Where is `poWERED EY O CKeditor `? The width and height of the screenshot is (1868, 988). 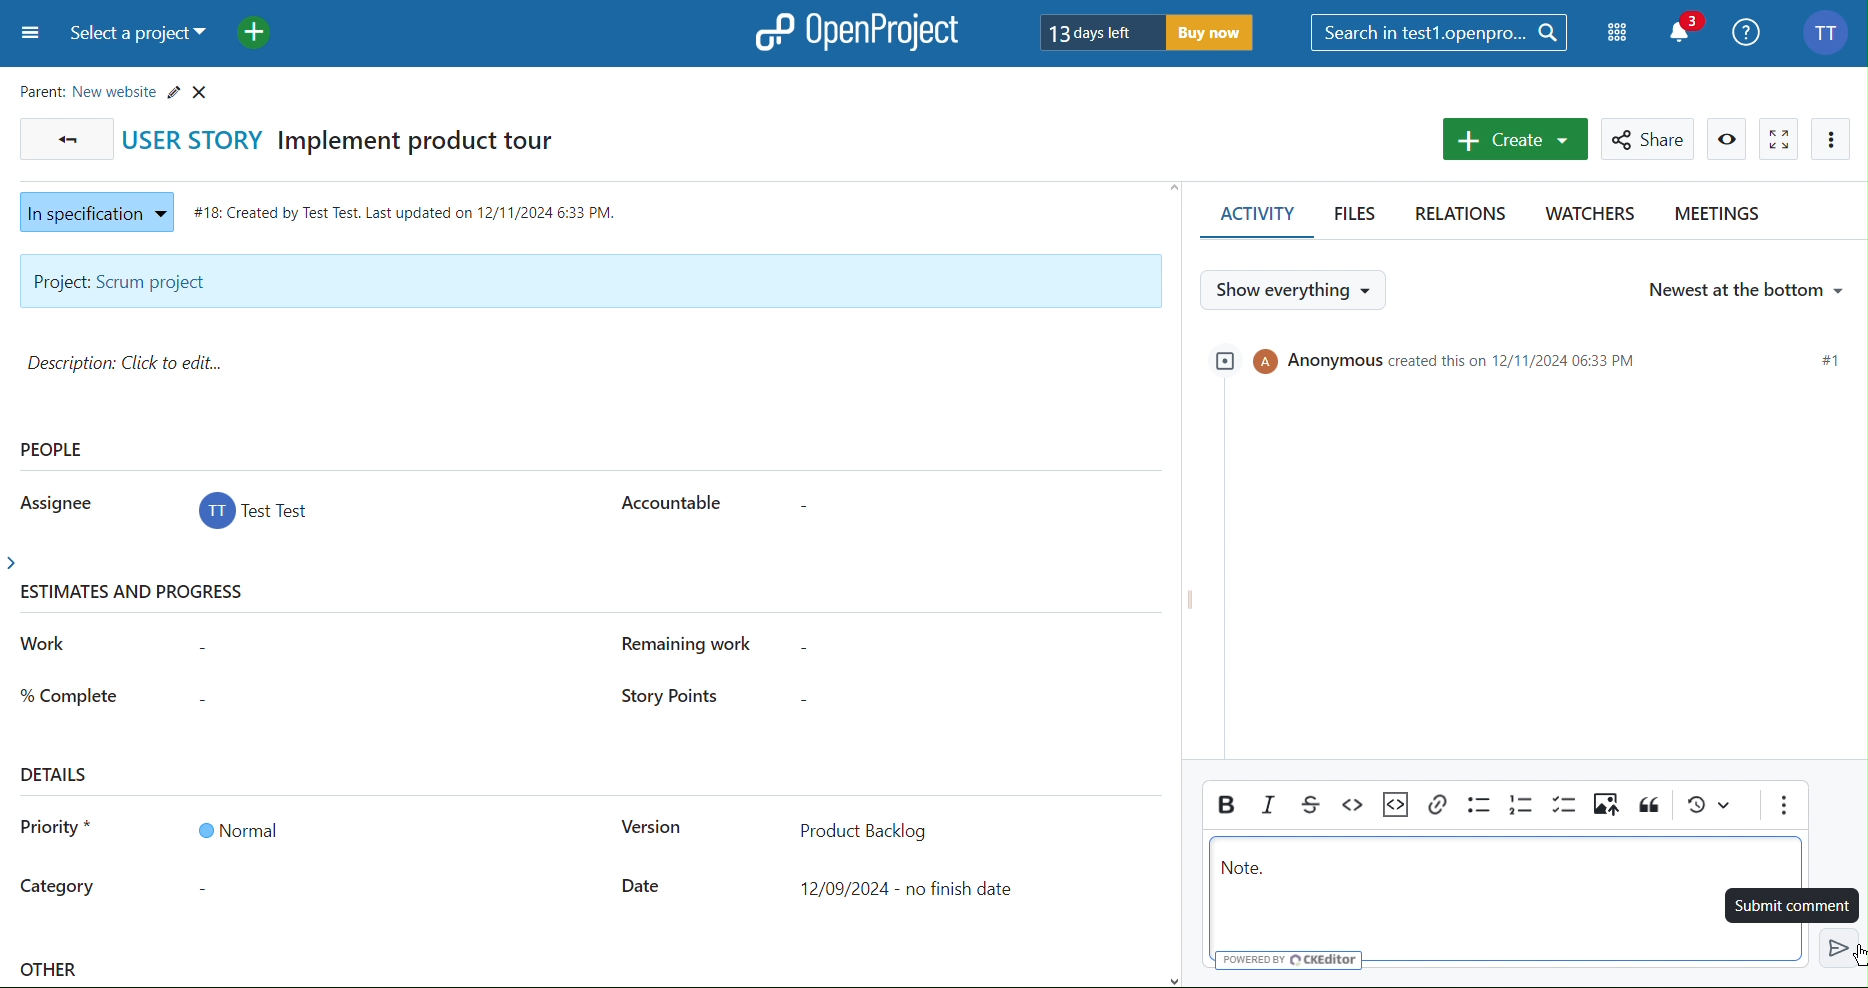 poWERED EY O CKeditor  is located at coordinates (1293, 959).